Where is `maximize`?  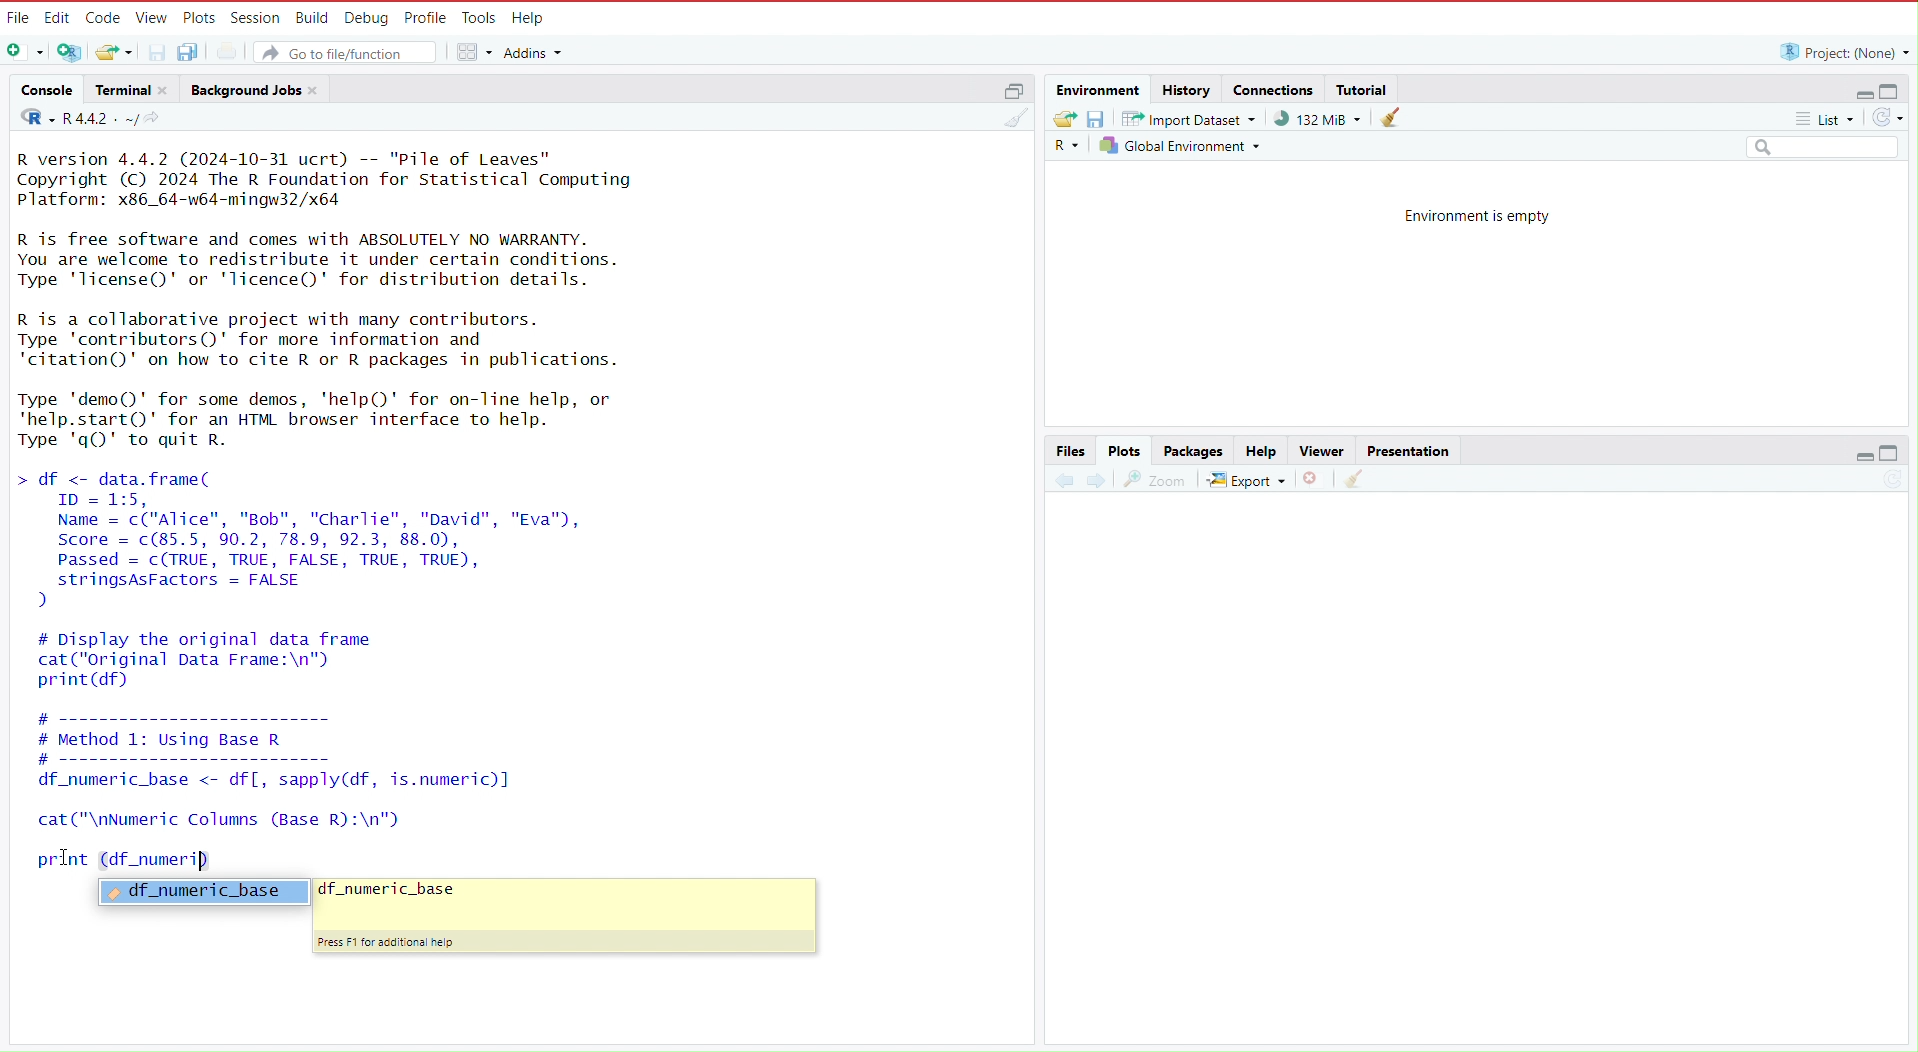 maximize is located at coordinates (1011, 88).